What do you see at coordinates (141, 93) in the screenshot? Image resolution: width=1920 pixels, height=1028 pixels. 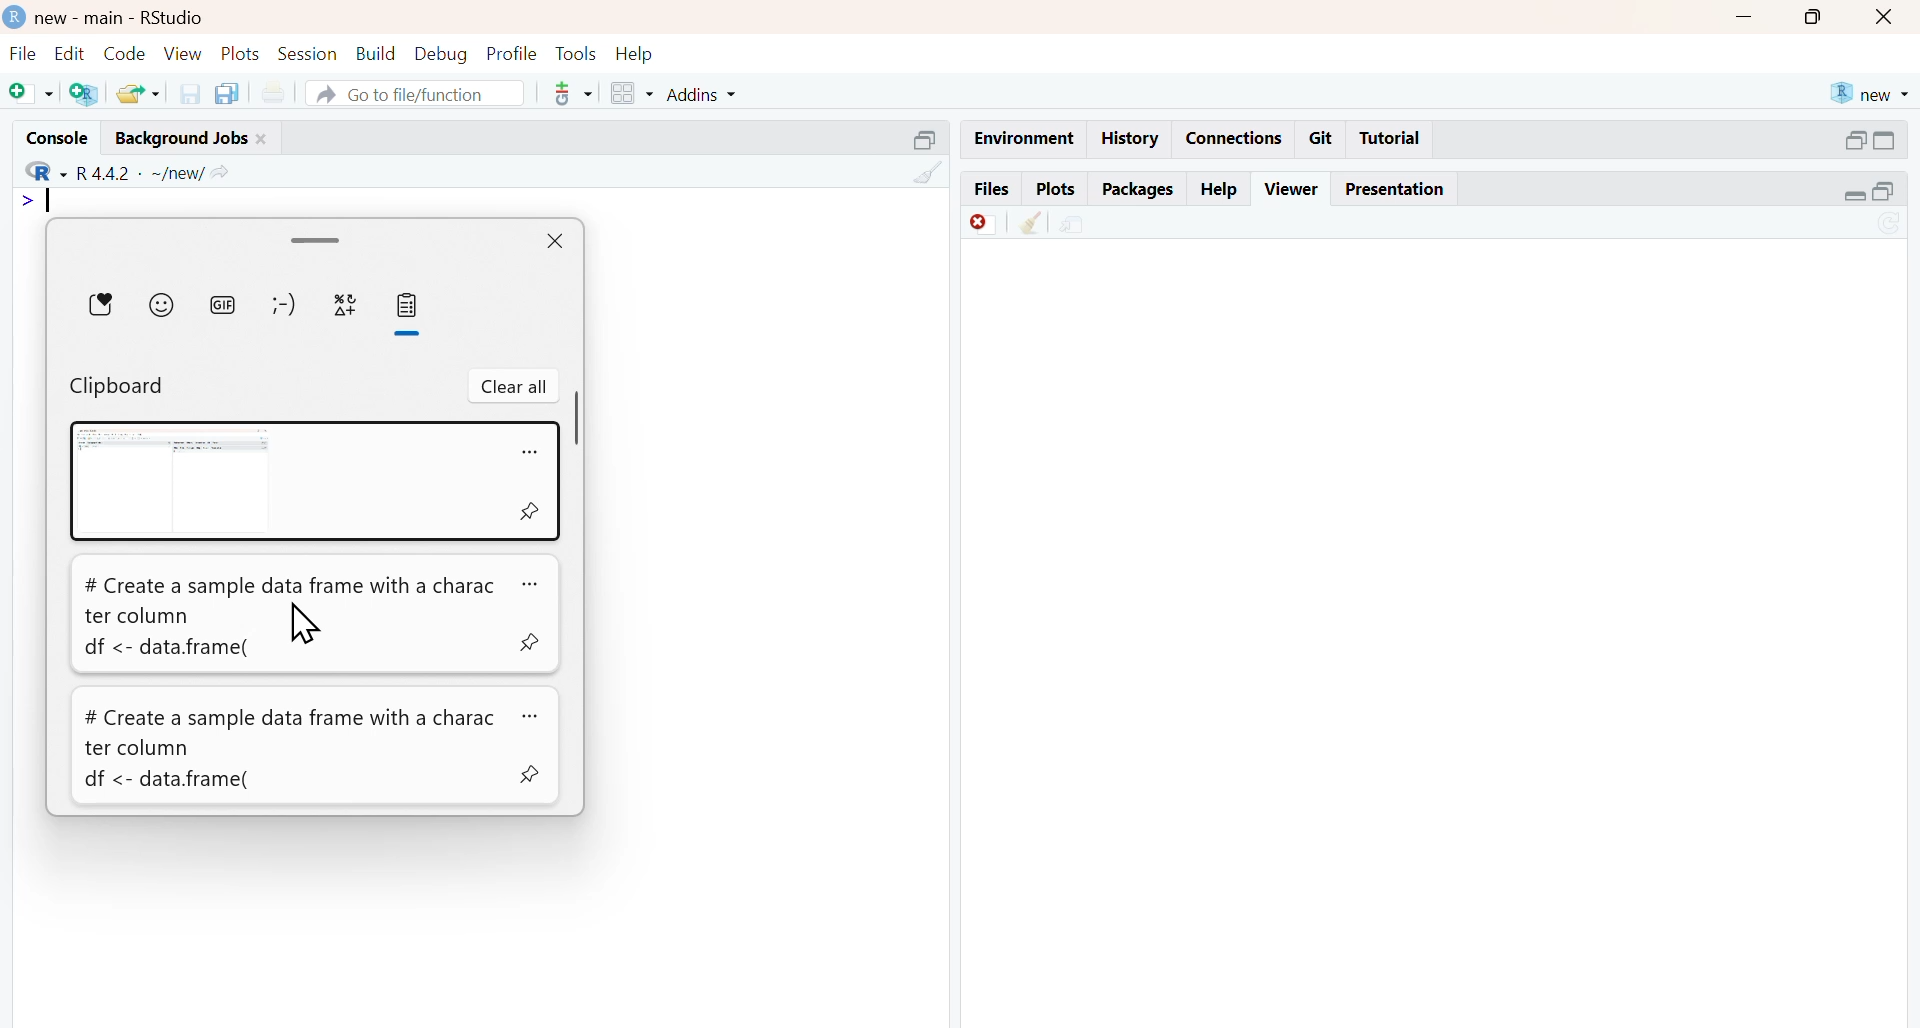 I see `share folder as` at bounding box center [141, 93].